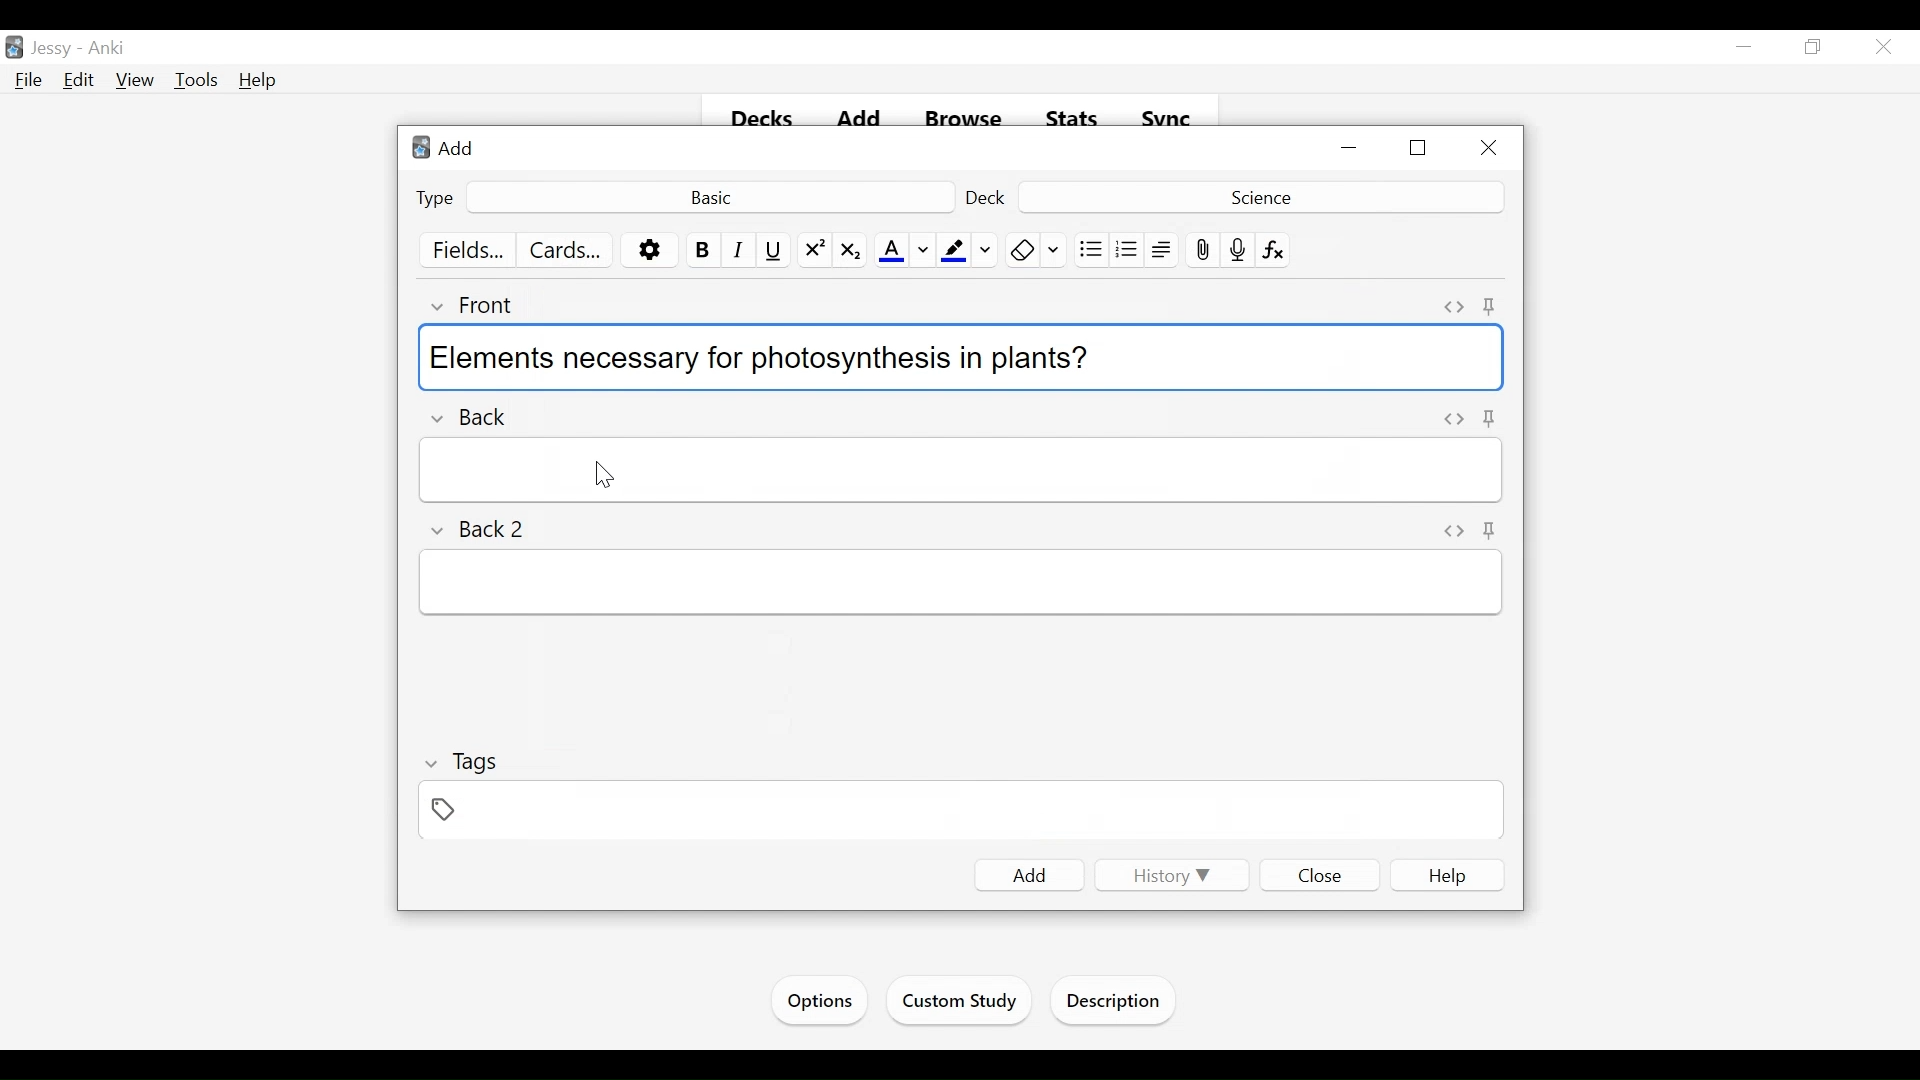  Describe the element at coordinates (463, 762) in the screenshot. I see `Tags` at that location.